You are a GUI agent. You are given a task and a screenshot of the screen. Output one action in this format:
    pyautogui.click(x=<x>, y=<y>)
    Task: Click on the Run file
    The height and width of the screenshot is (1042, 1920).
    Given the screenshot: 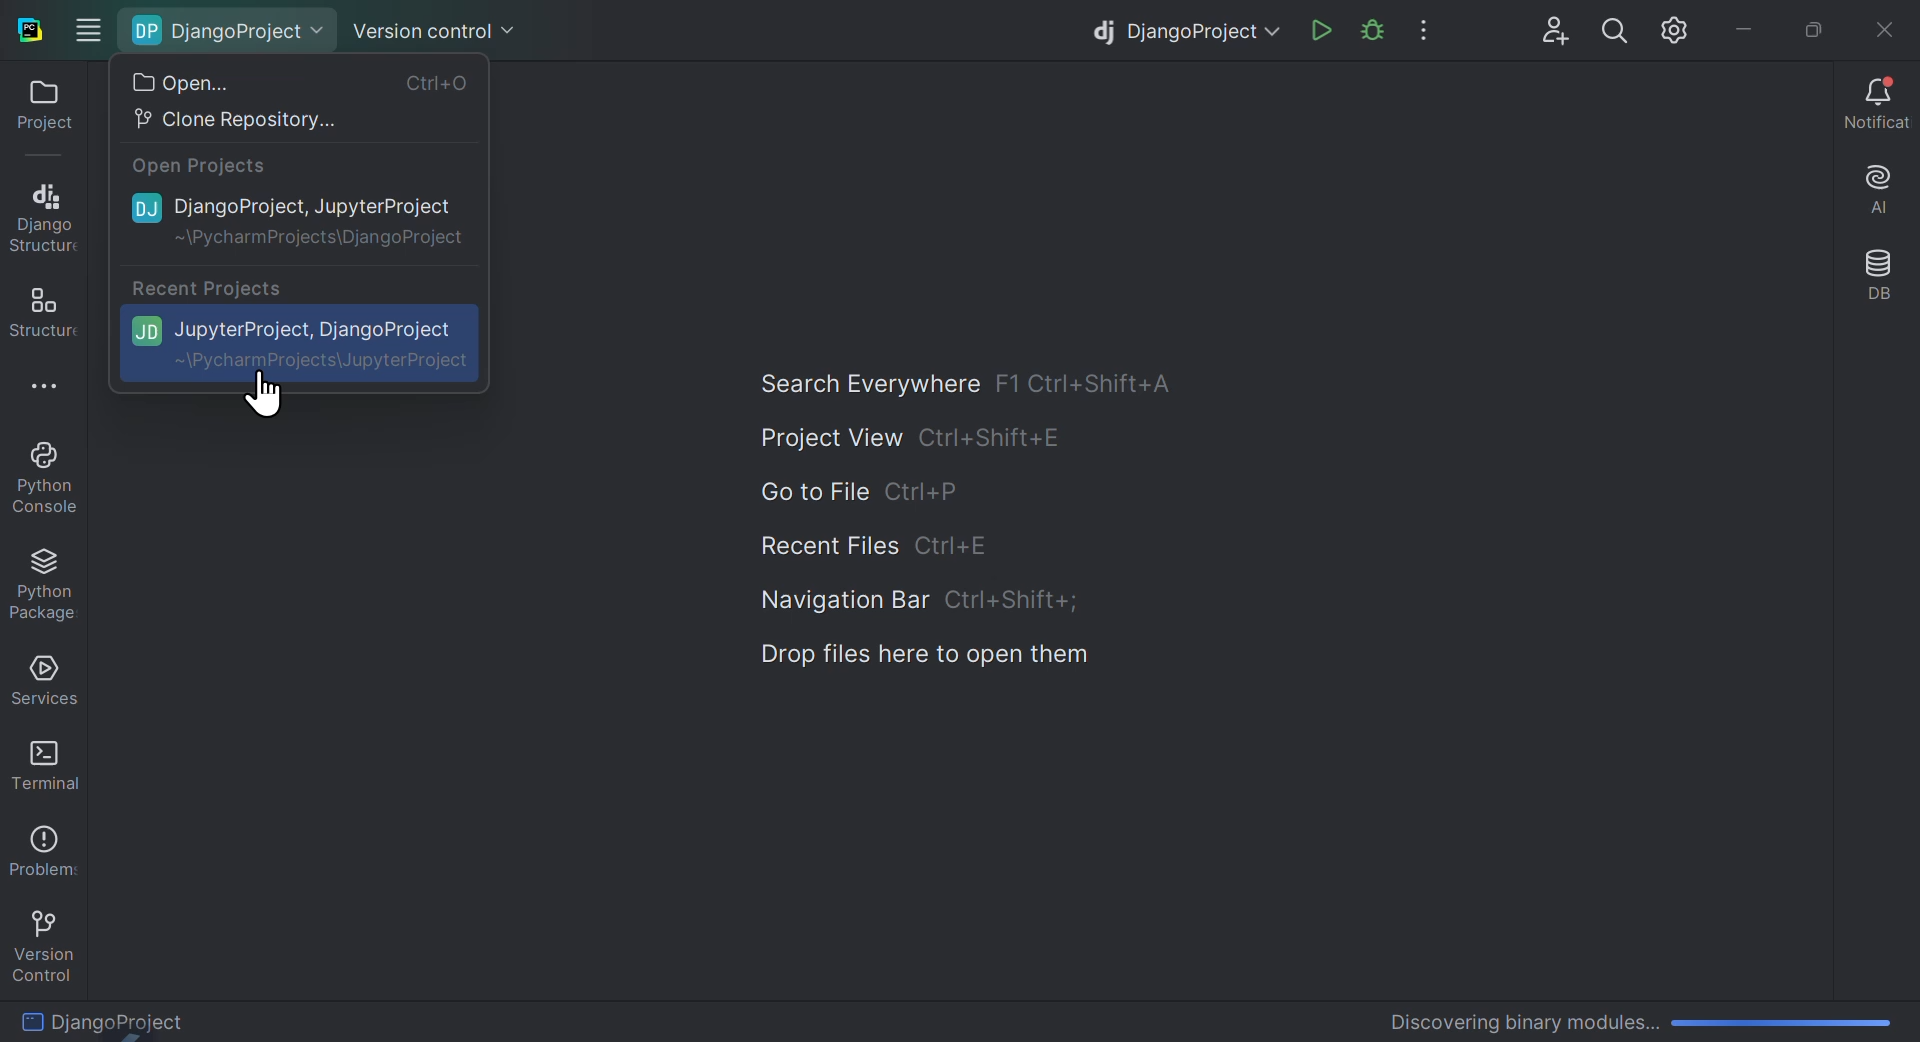 What is the action you would take?
    pyautogui.click(x=1322, y=32)
    